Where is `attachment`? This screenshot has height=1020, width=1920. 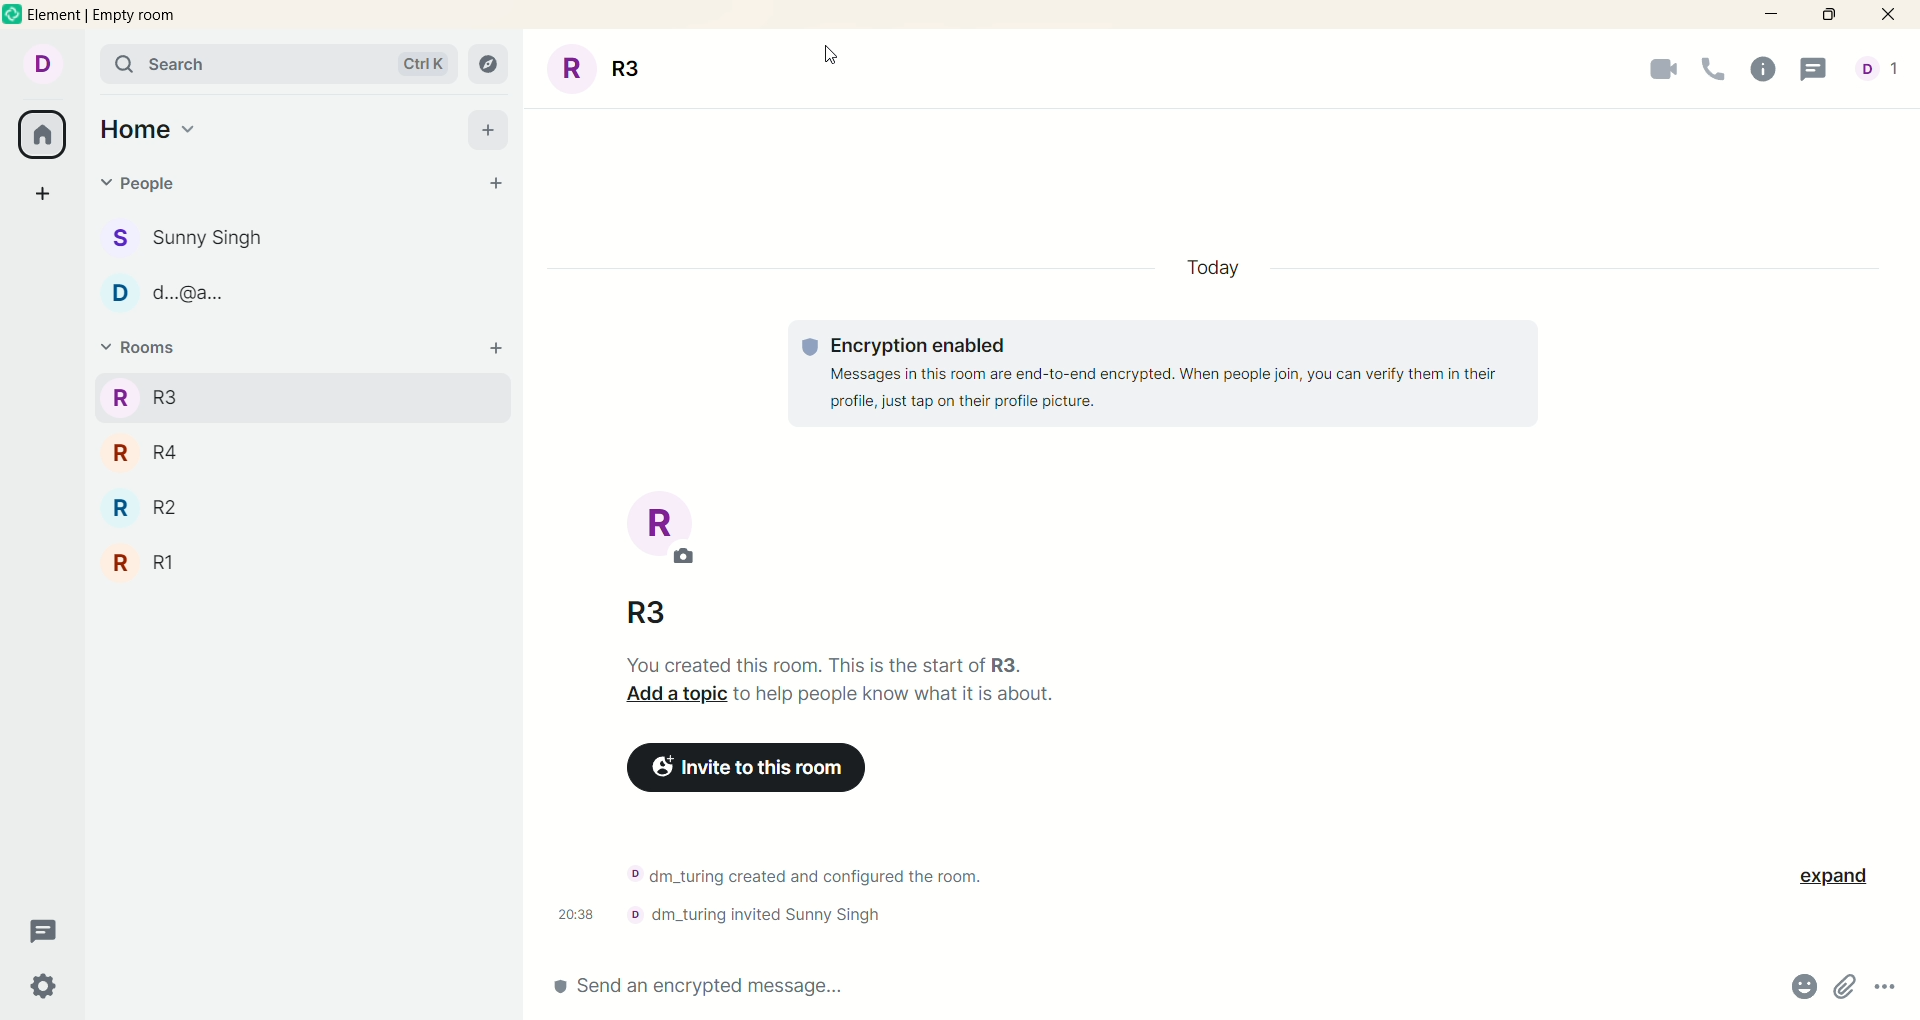
attachment is located at coordinates (1845, 989).